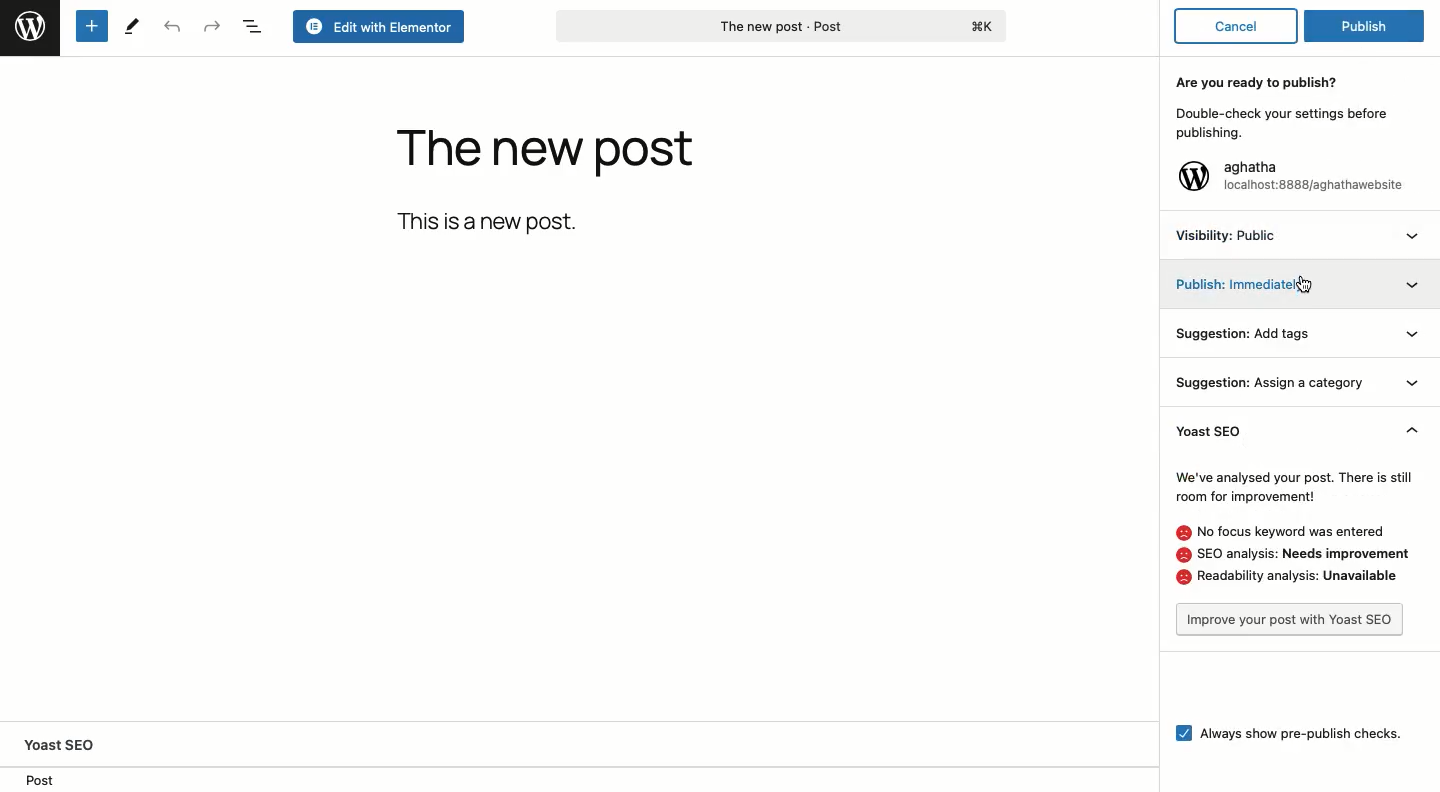  Describe the element at coordinates (39, 779) in the screenshot. I see `Post` at that location.